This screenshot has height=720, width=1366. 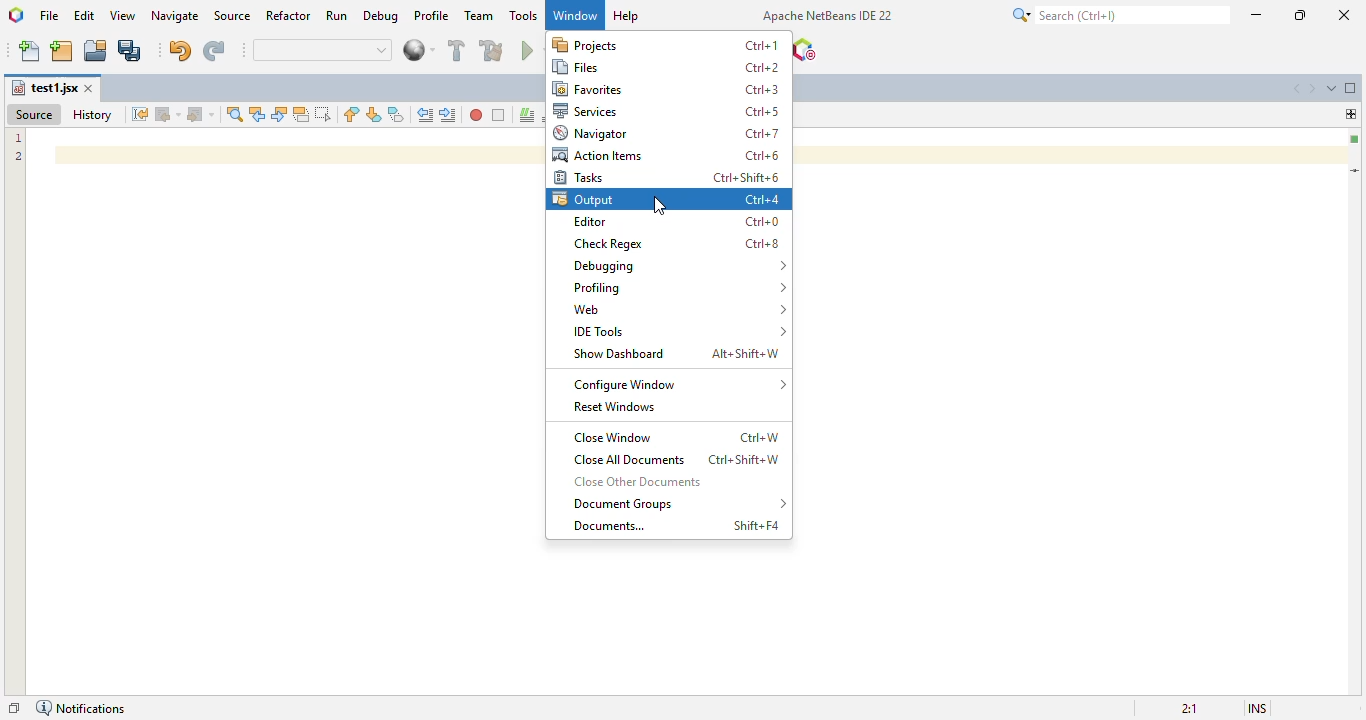 What do you see at coordinates (19, 148) in the screenshot?
I see `line numbers` at bounding box center [19, 148].